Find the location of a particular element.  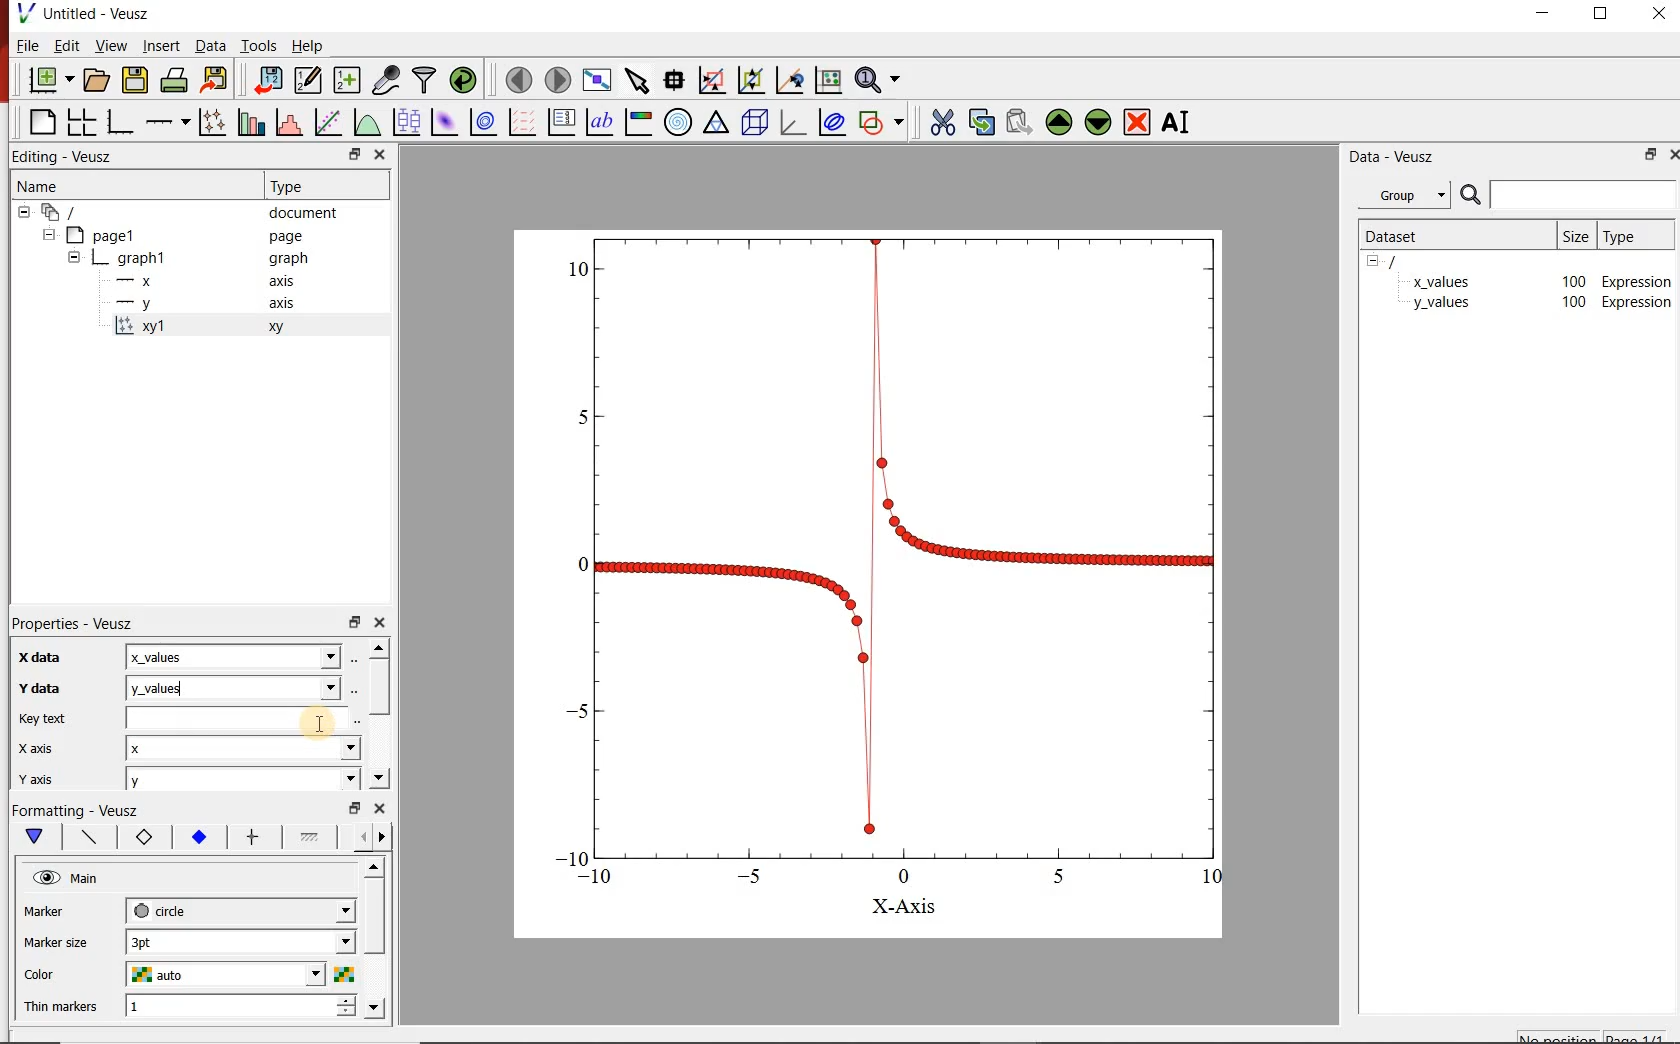

view is located at coordinates (112, 45).